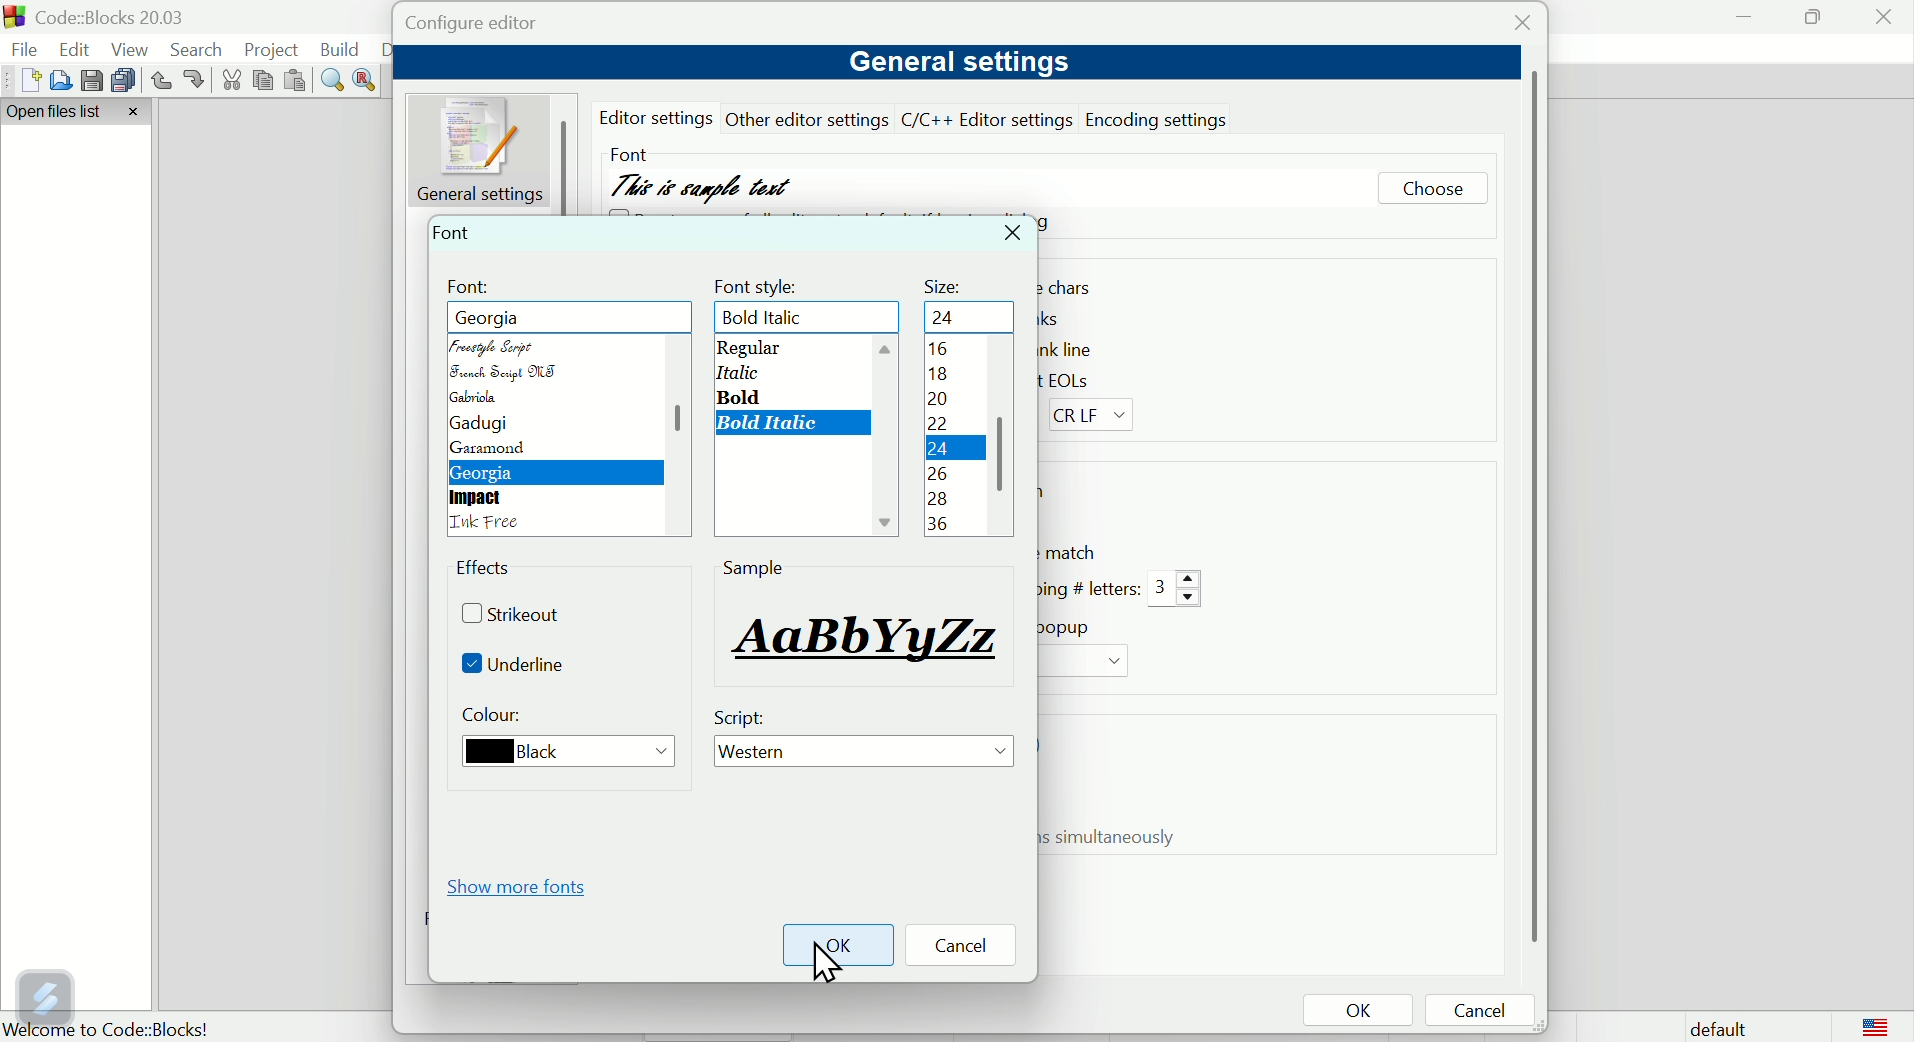 The width and height of the screenshot is (1914, 1042). Describe the element at coordinates (863, 636) in the screenshot. I see `sample` at that location.